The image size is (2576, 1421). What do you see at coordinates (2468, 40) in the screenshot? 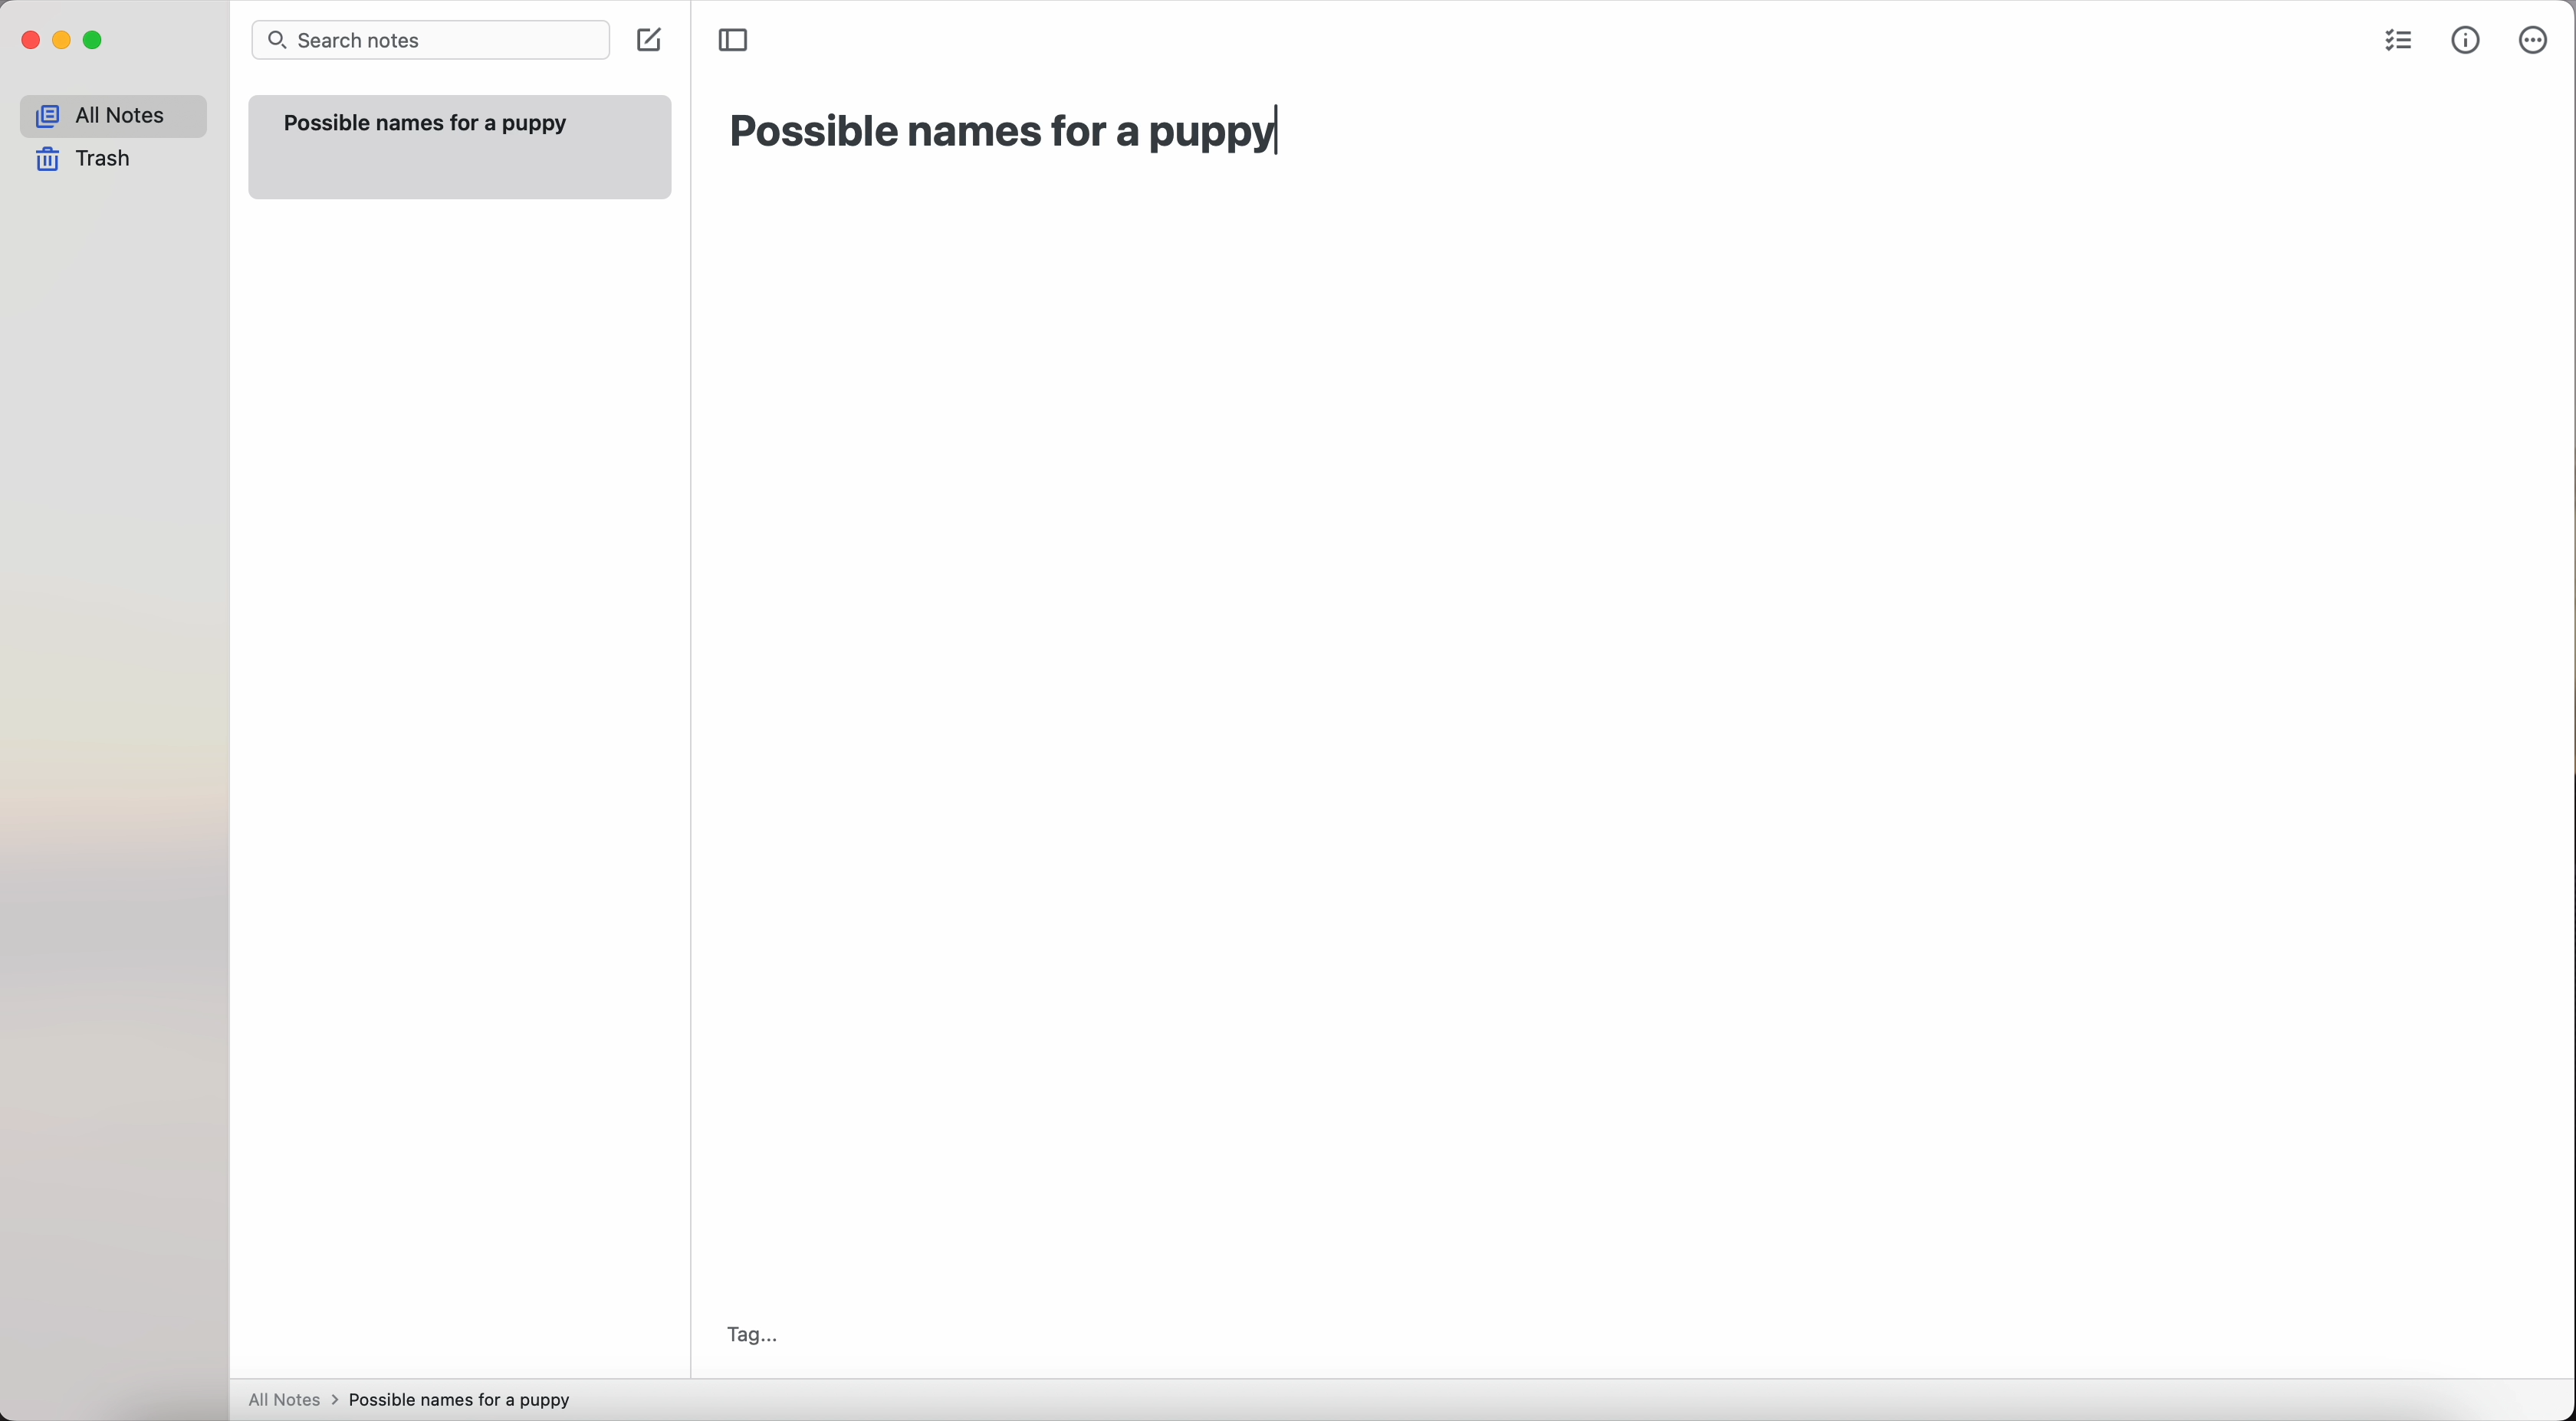
I see `metrics` at bounding box center [2468, 40].